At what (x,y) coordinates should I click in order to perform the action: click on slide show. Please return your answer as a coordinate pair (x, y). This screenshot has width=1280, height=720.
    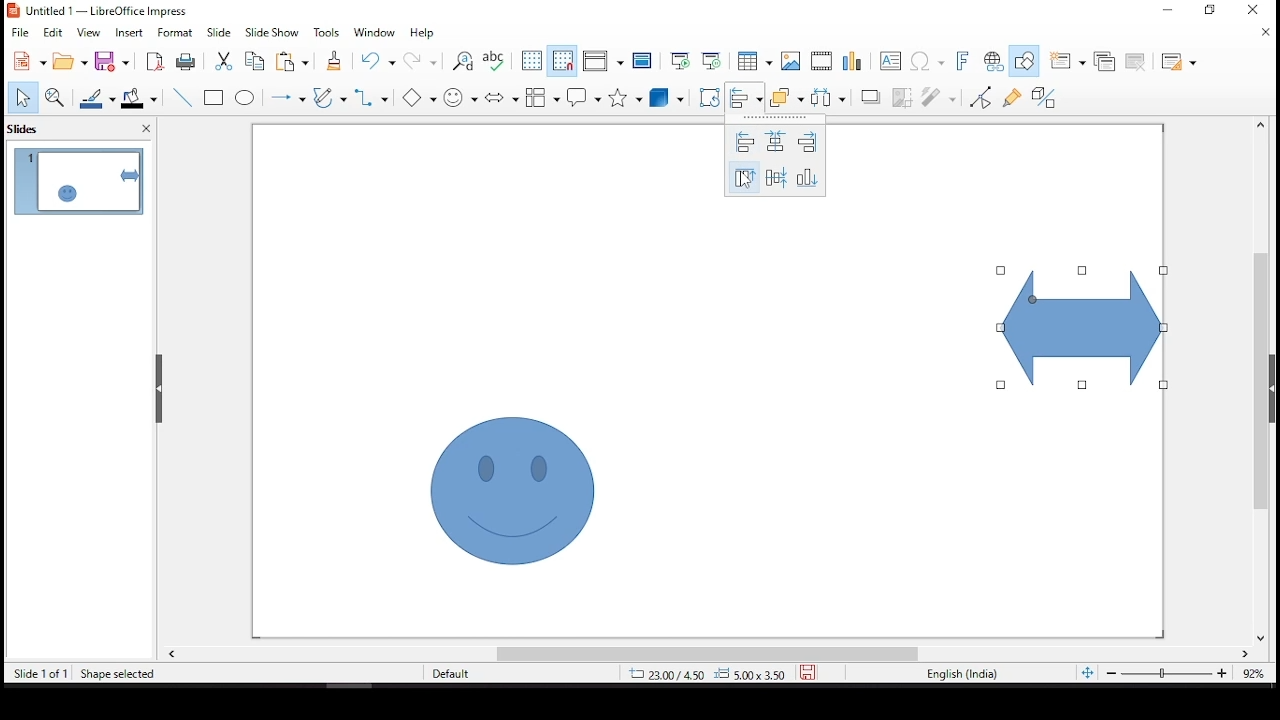
    Looking at the image, I should click on (270, 31).